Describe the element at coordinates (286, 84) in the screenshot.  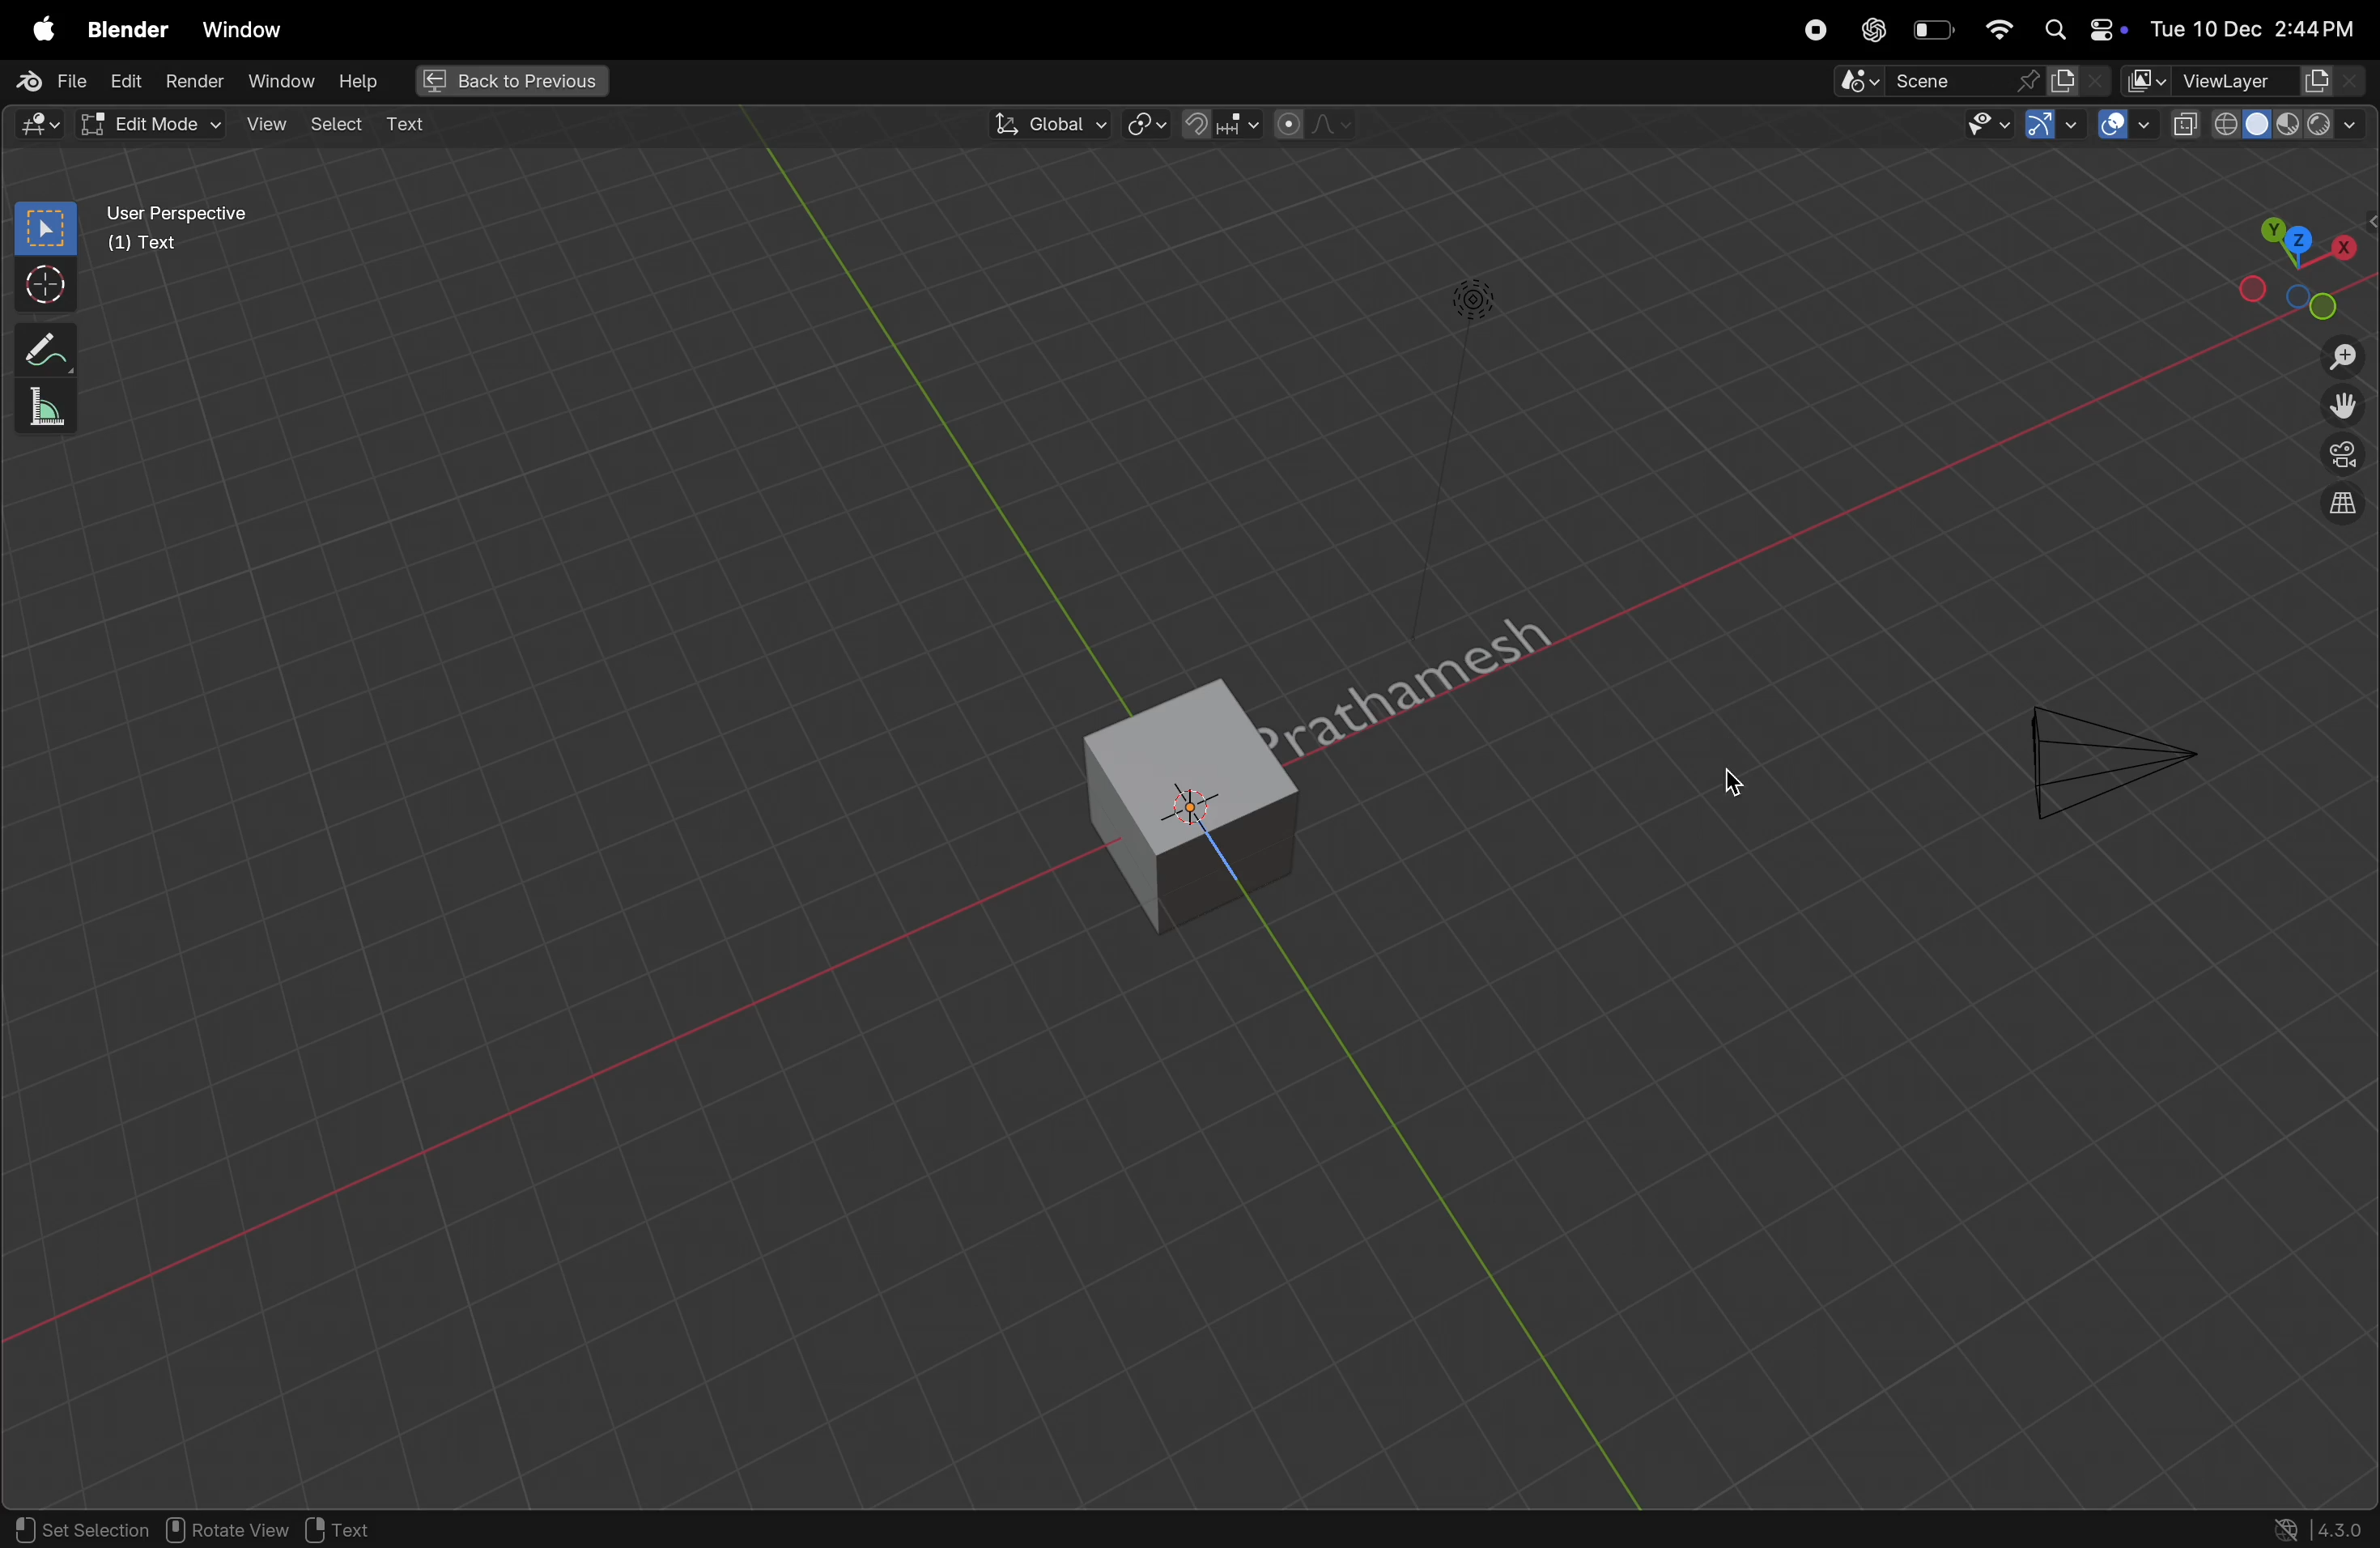
I see `Window` at that location.